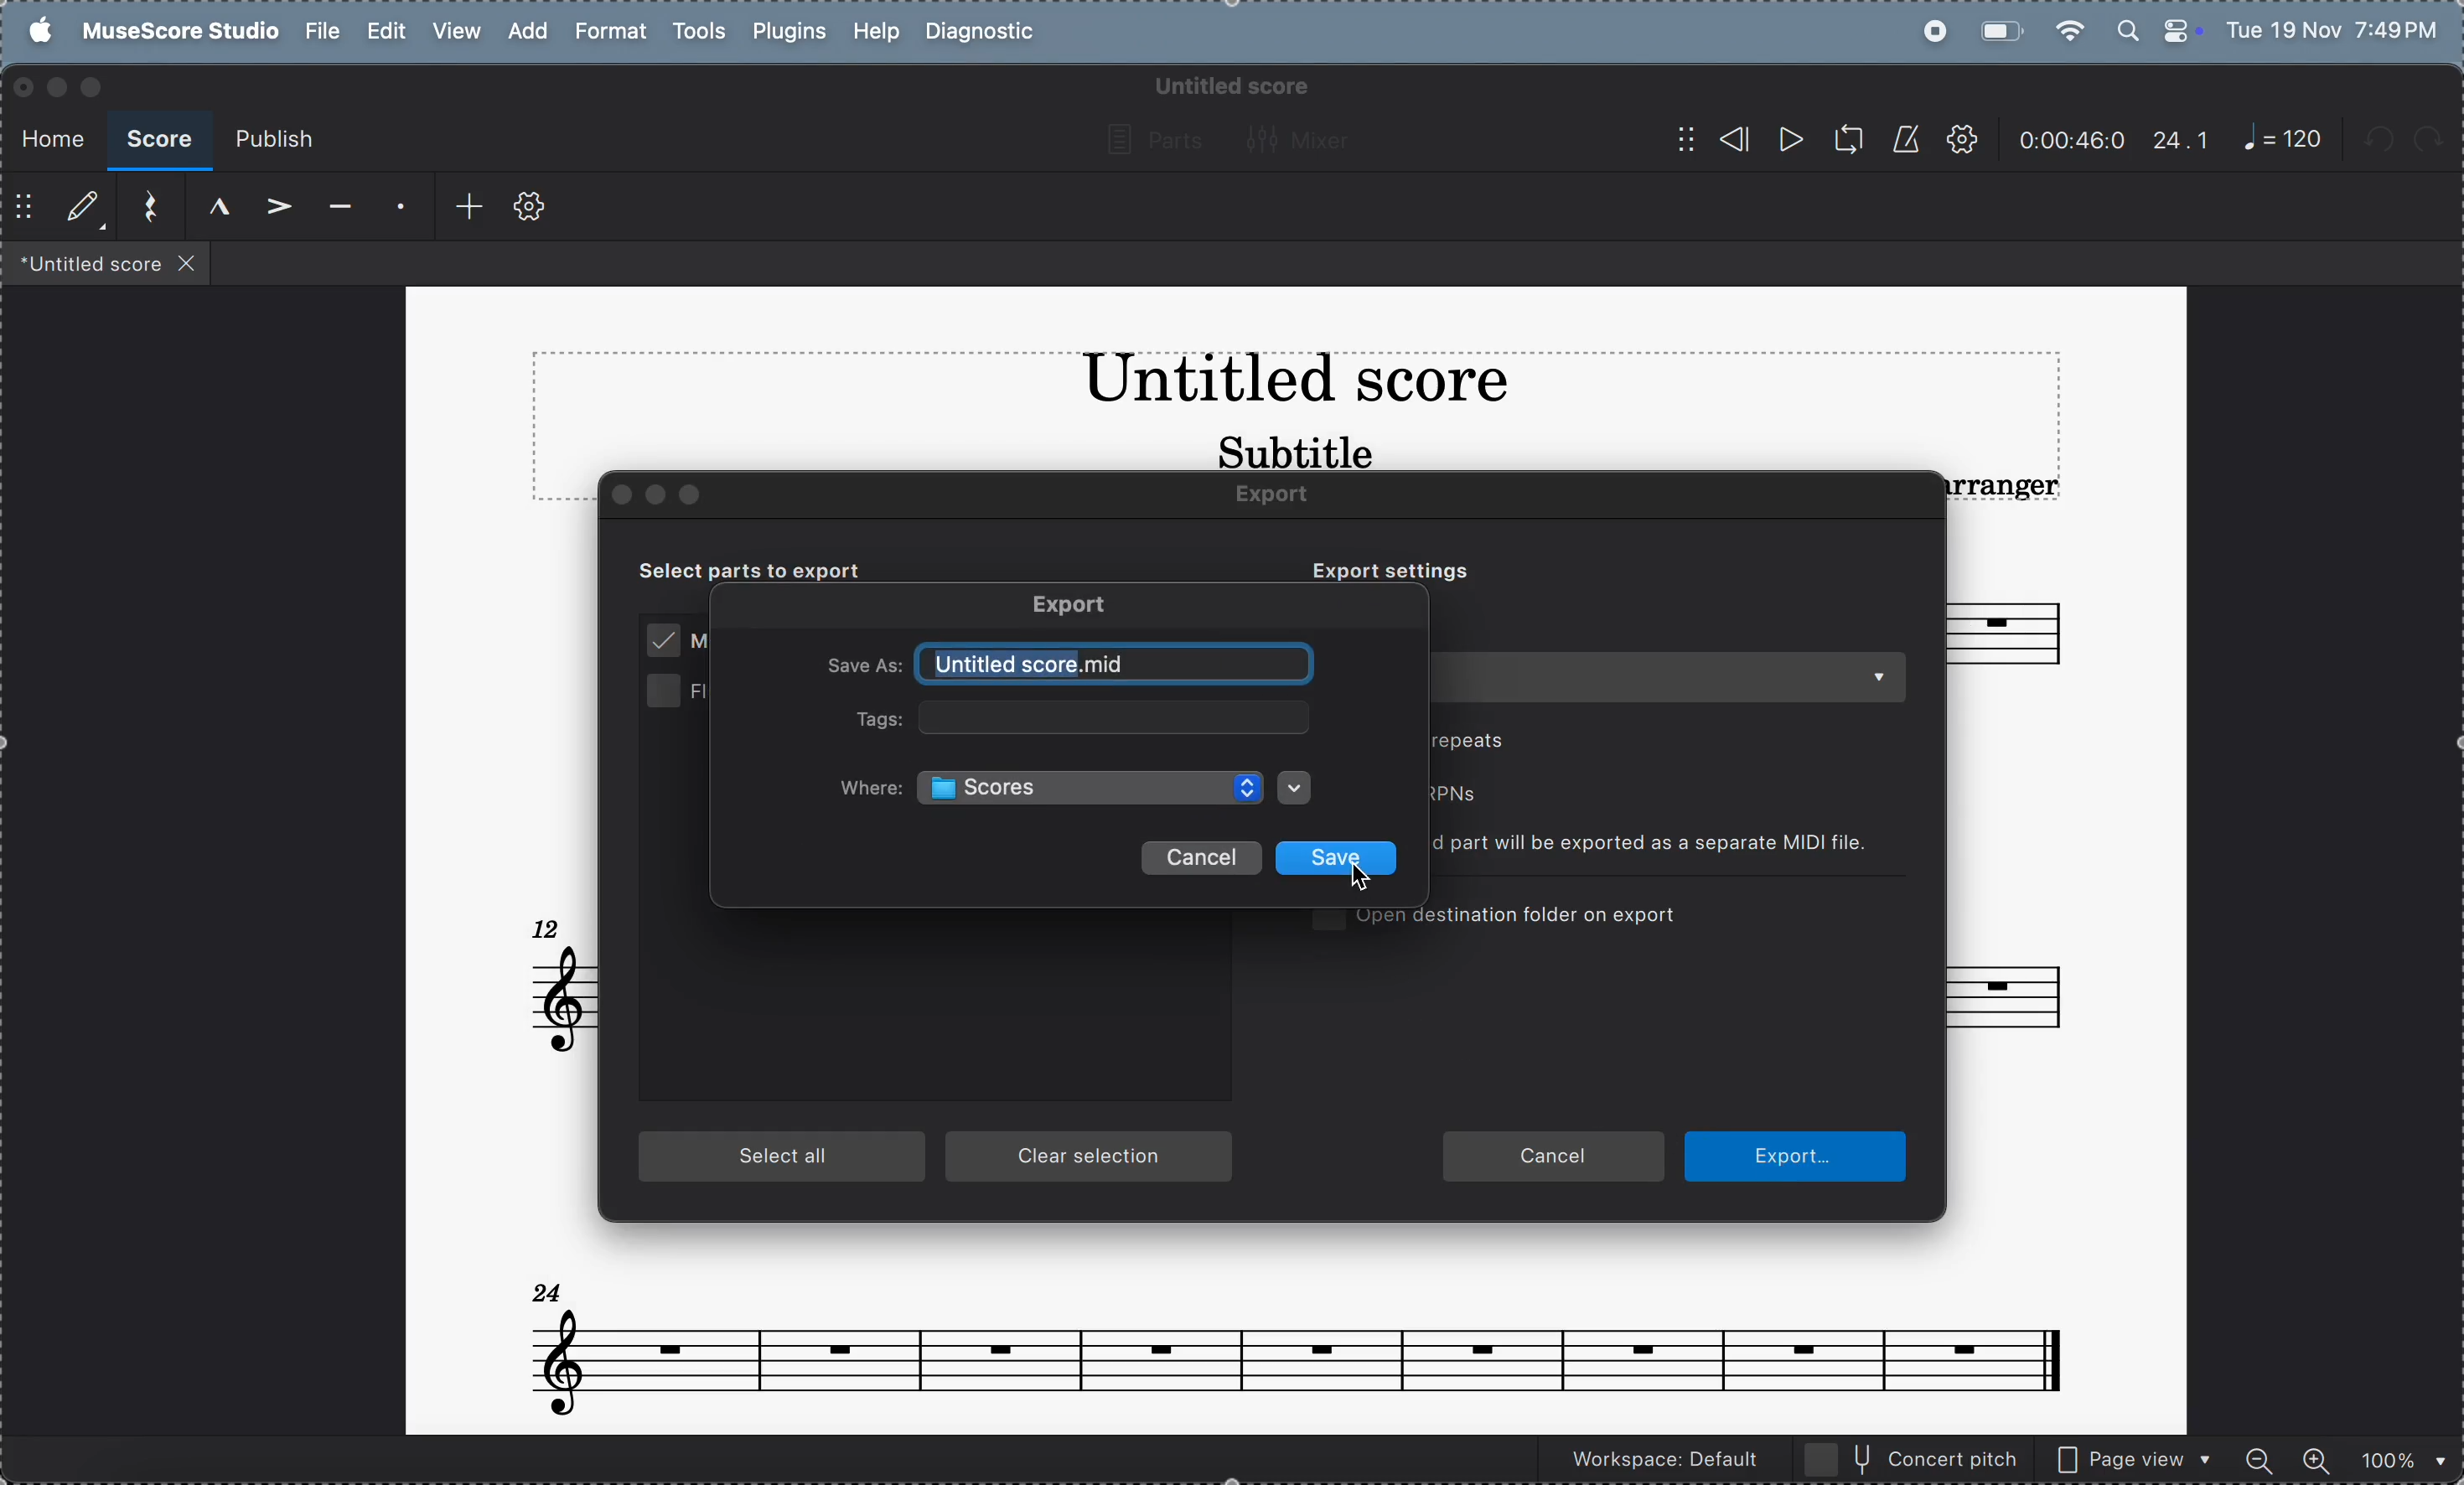 The height and width of the screenshot is (1485, 2464). What do you see at coordinates (864, 668) in the screenshot?
I see `save as` at bounding box center [864, 668].